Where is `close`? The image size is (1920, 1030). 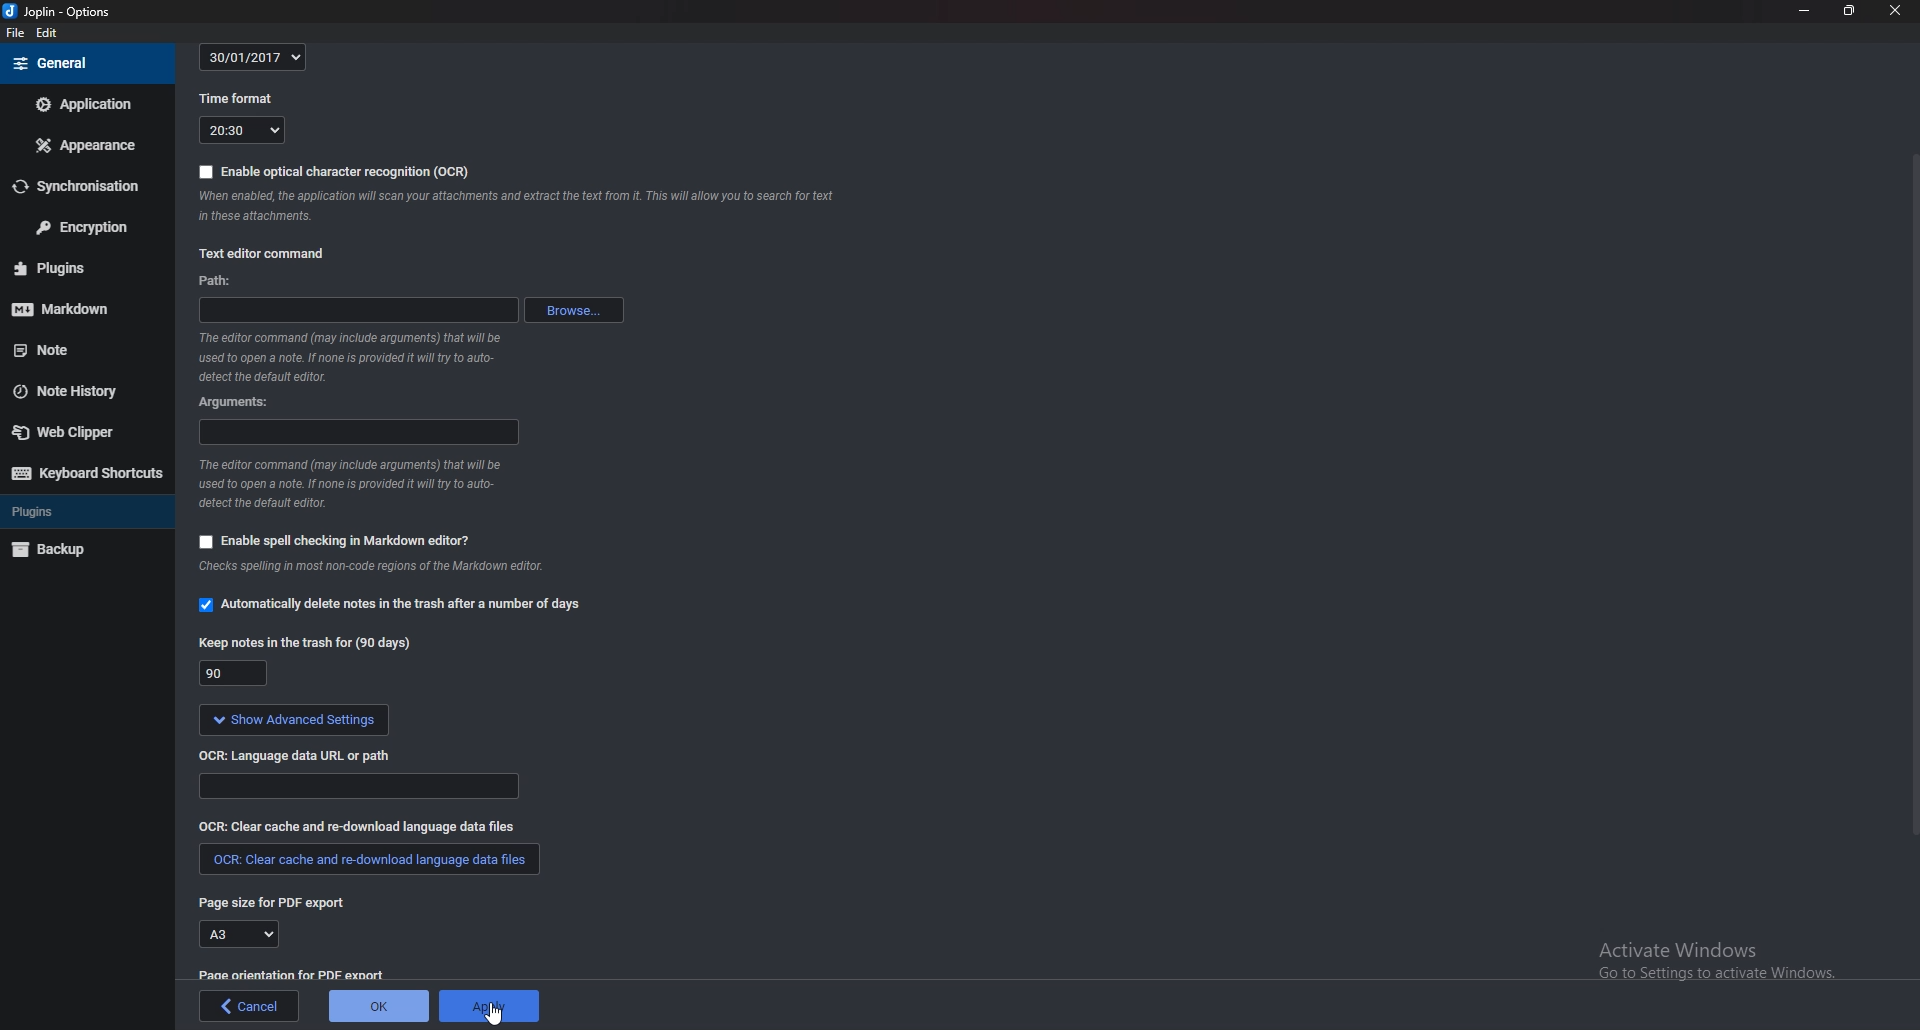 close is located at coordinates (1894, 11).